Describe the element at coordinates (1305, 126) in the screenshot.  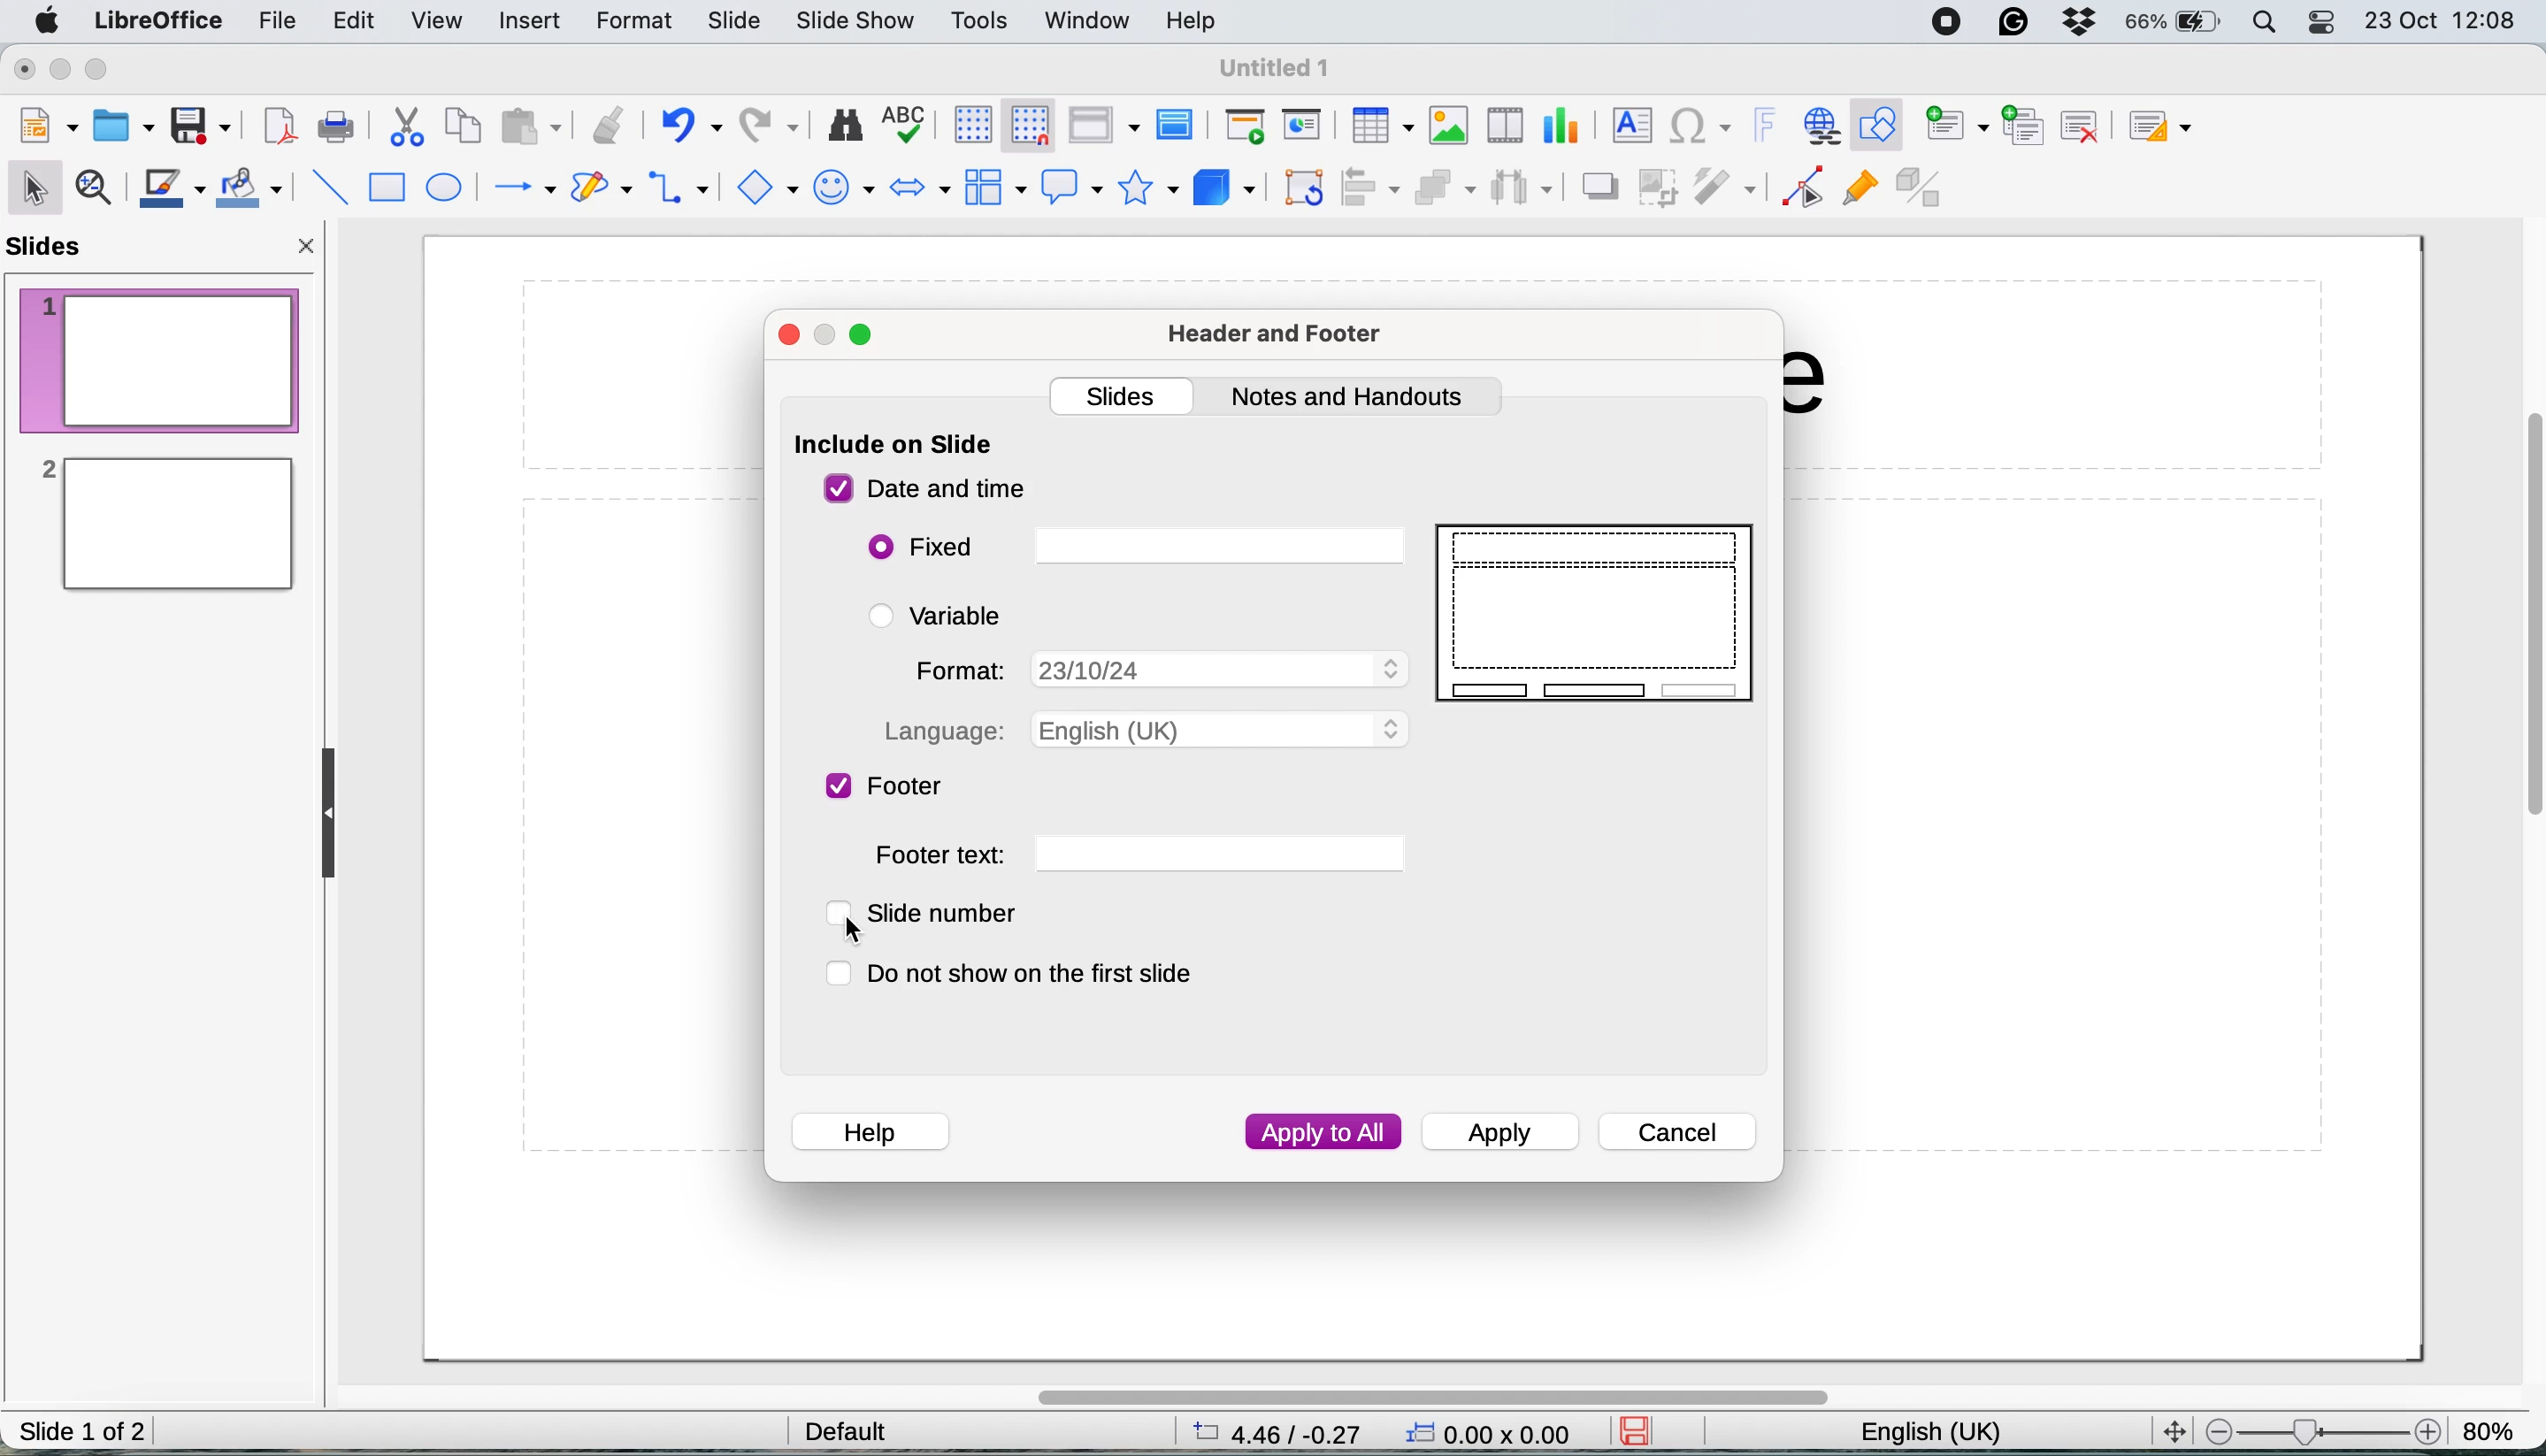
I see `start from current slide` at that location.